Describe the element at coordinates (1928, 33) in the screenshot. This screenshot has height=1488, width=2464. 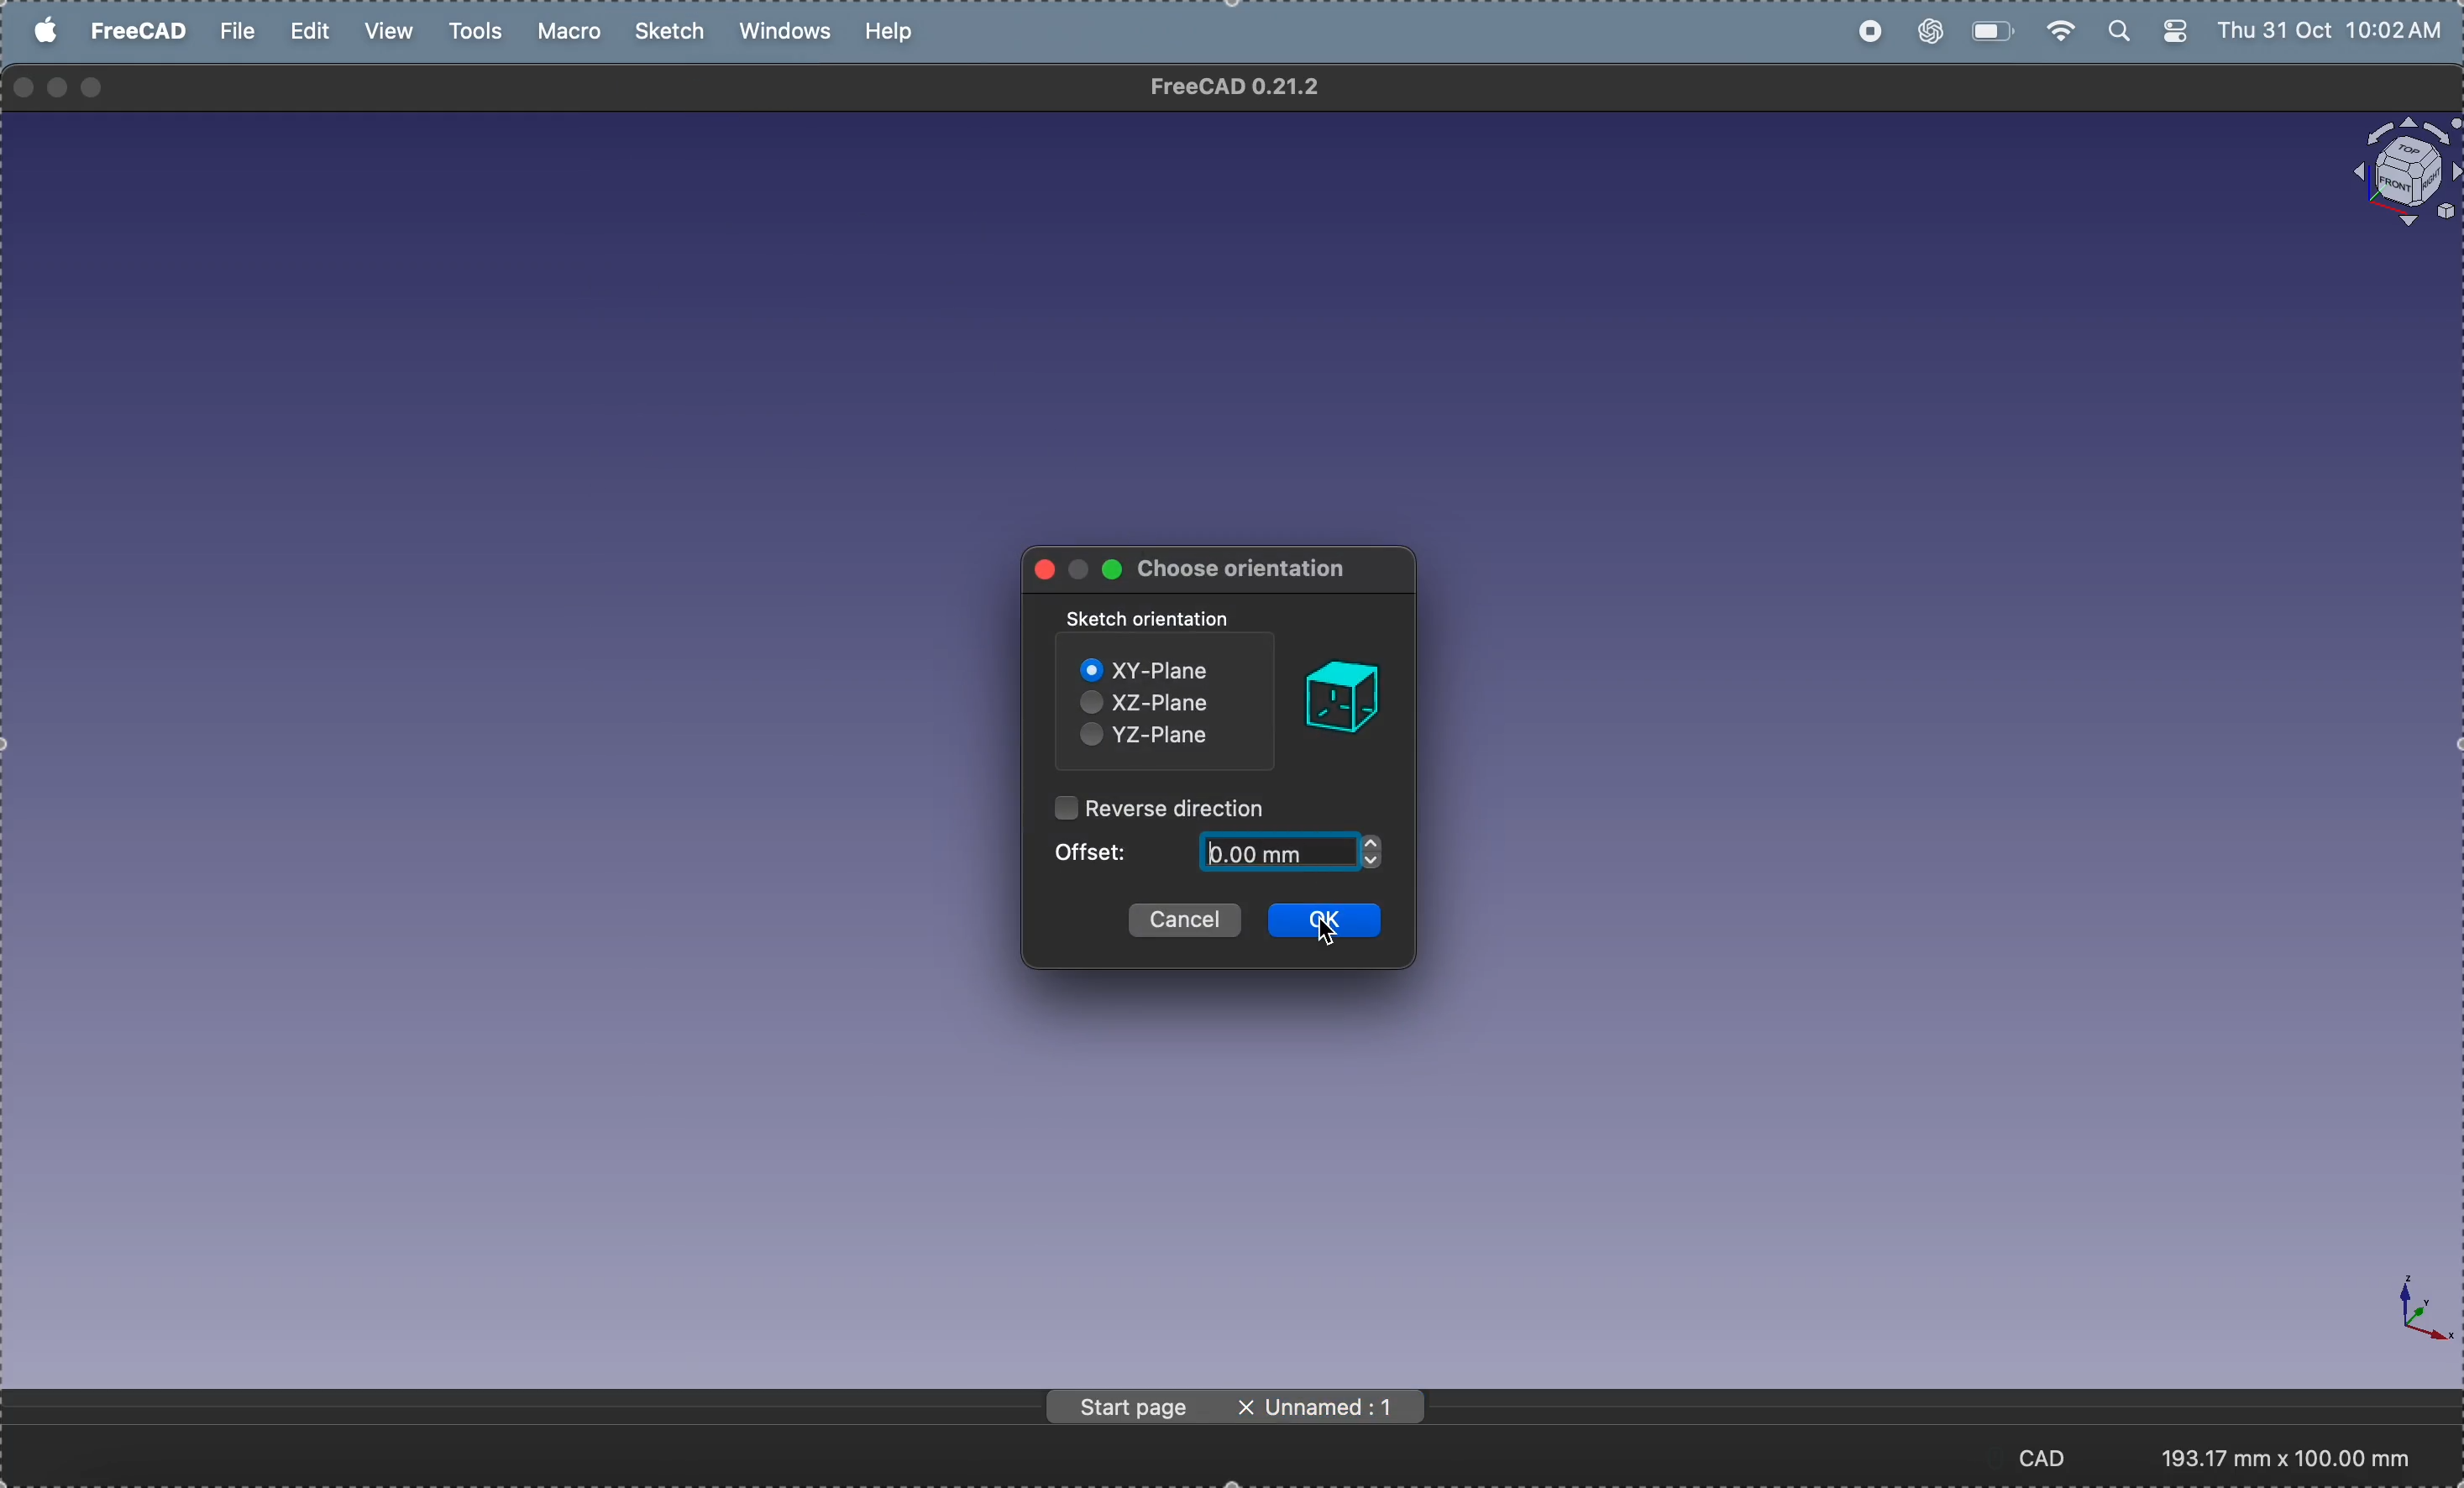
I see `chatgpt` at that location.